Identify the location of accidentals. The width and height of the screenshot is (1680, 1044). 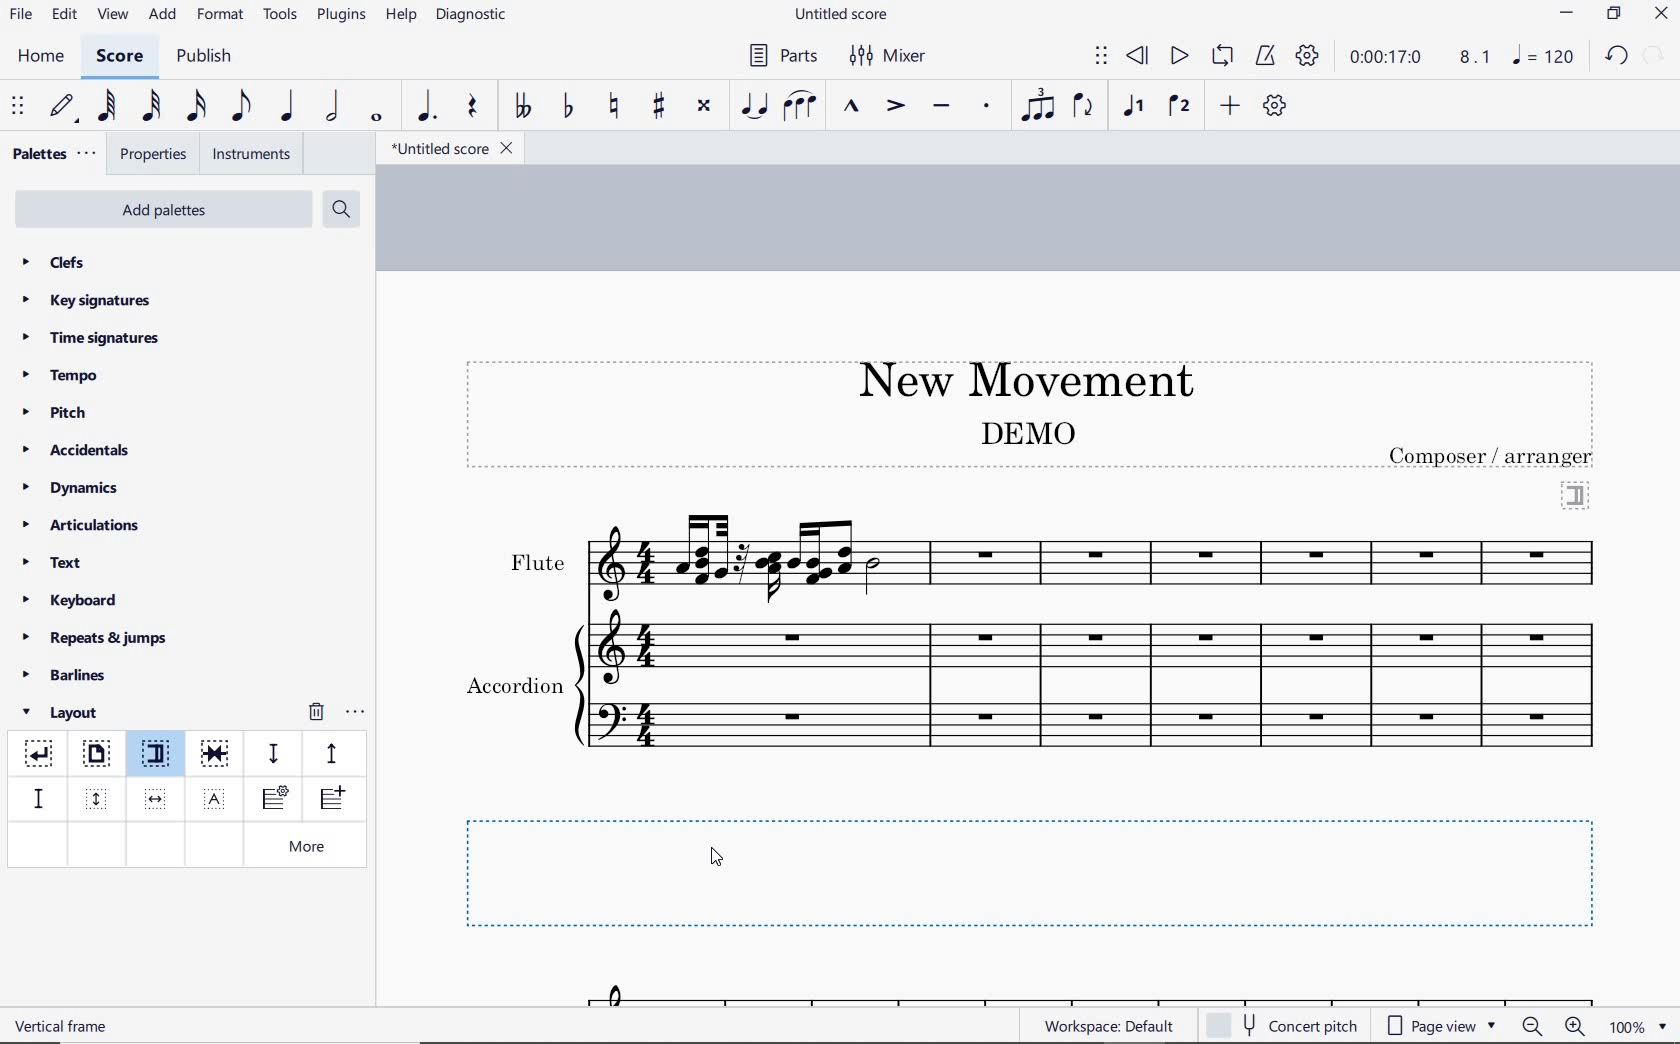
(79, 449).